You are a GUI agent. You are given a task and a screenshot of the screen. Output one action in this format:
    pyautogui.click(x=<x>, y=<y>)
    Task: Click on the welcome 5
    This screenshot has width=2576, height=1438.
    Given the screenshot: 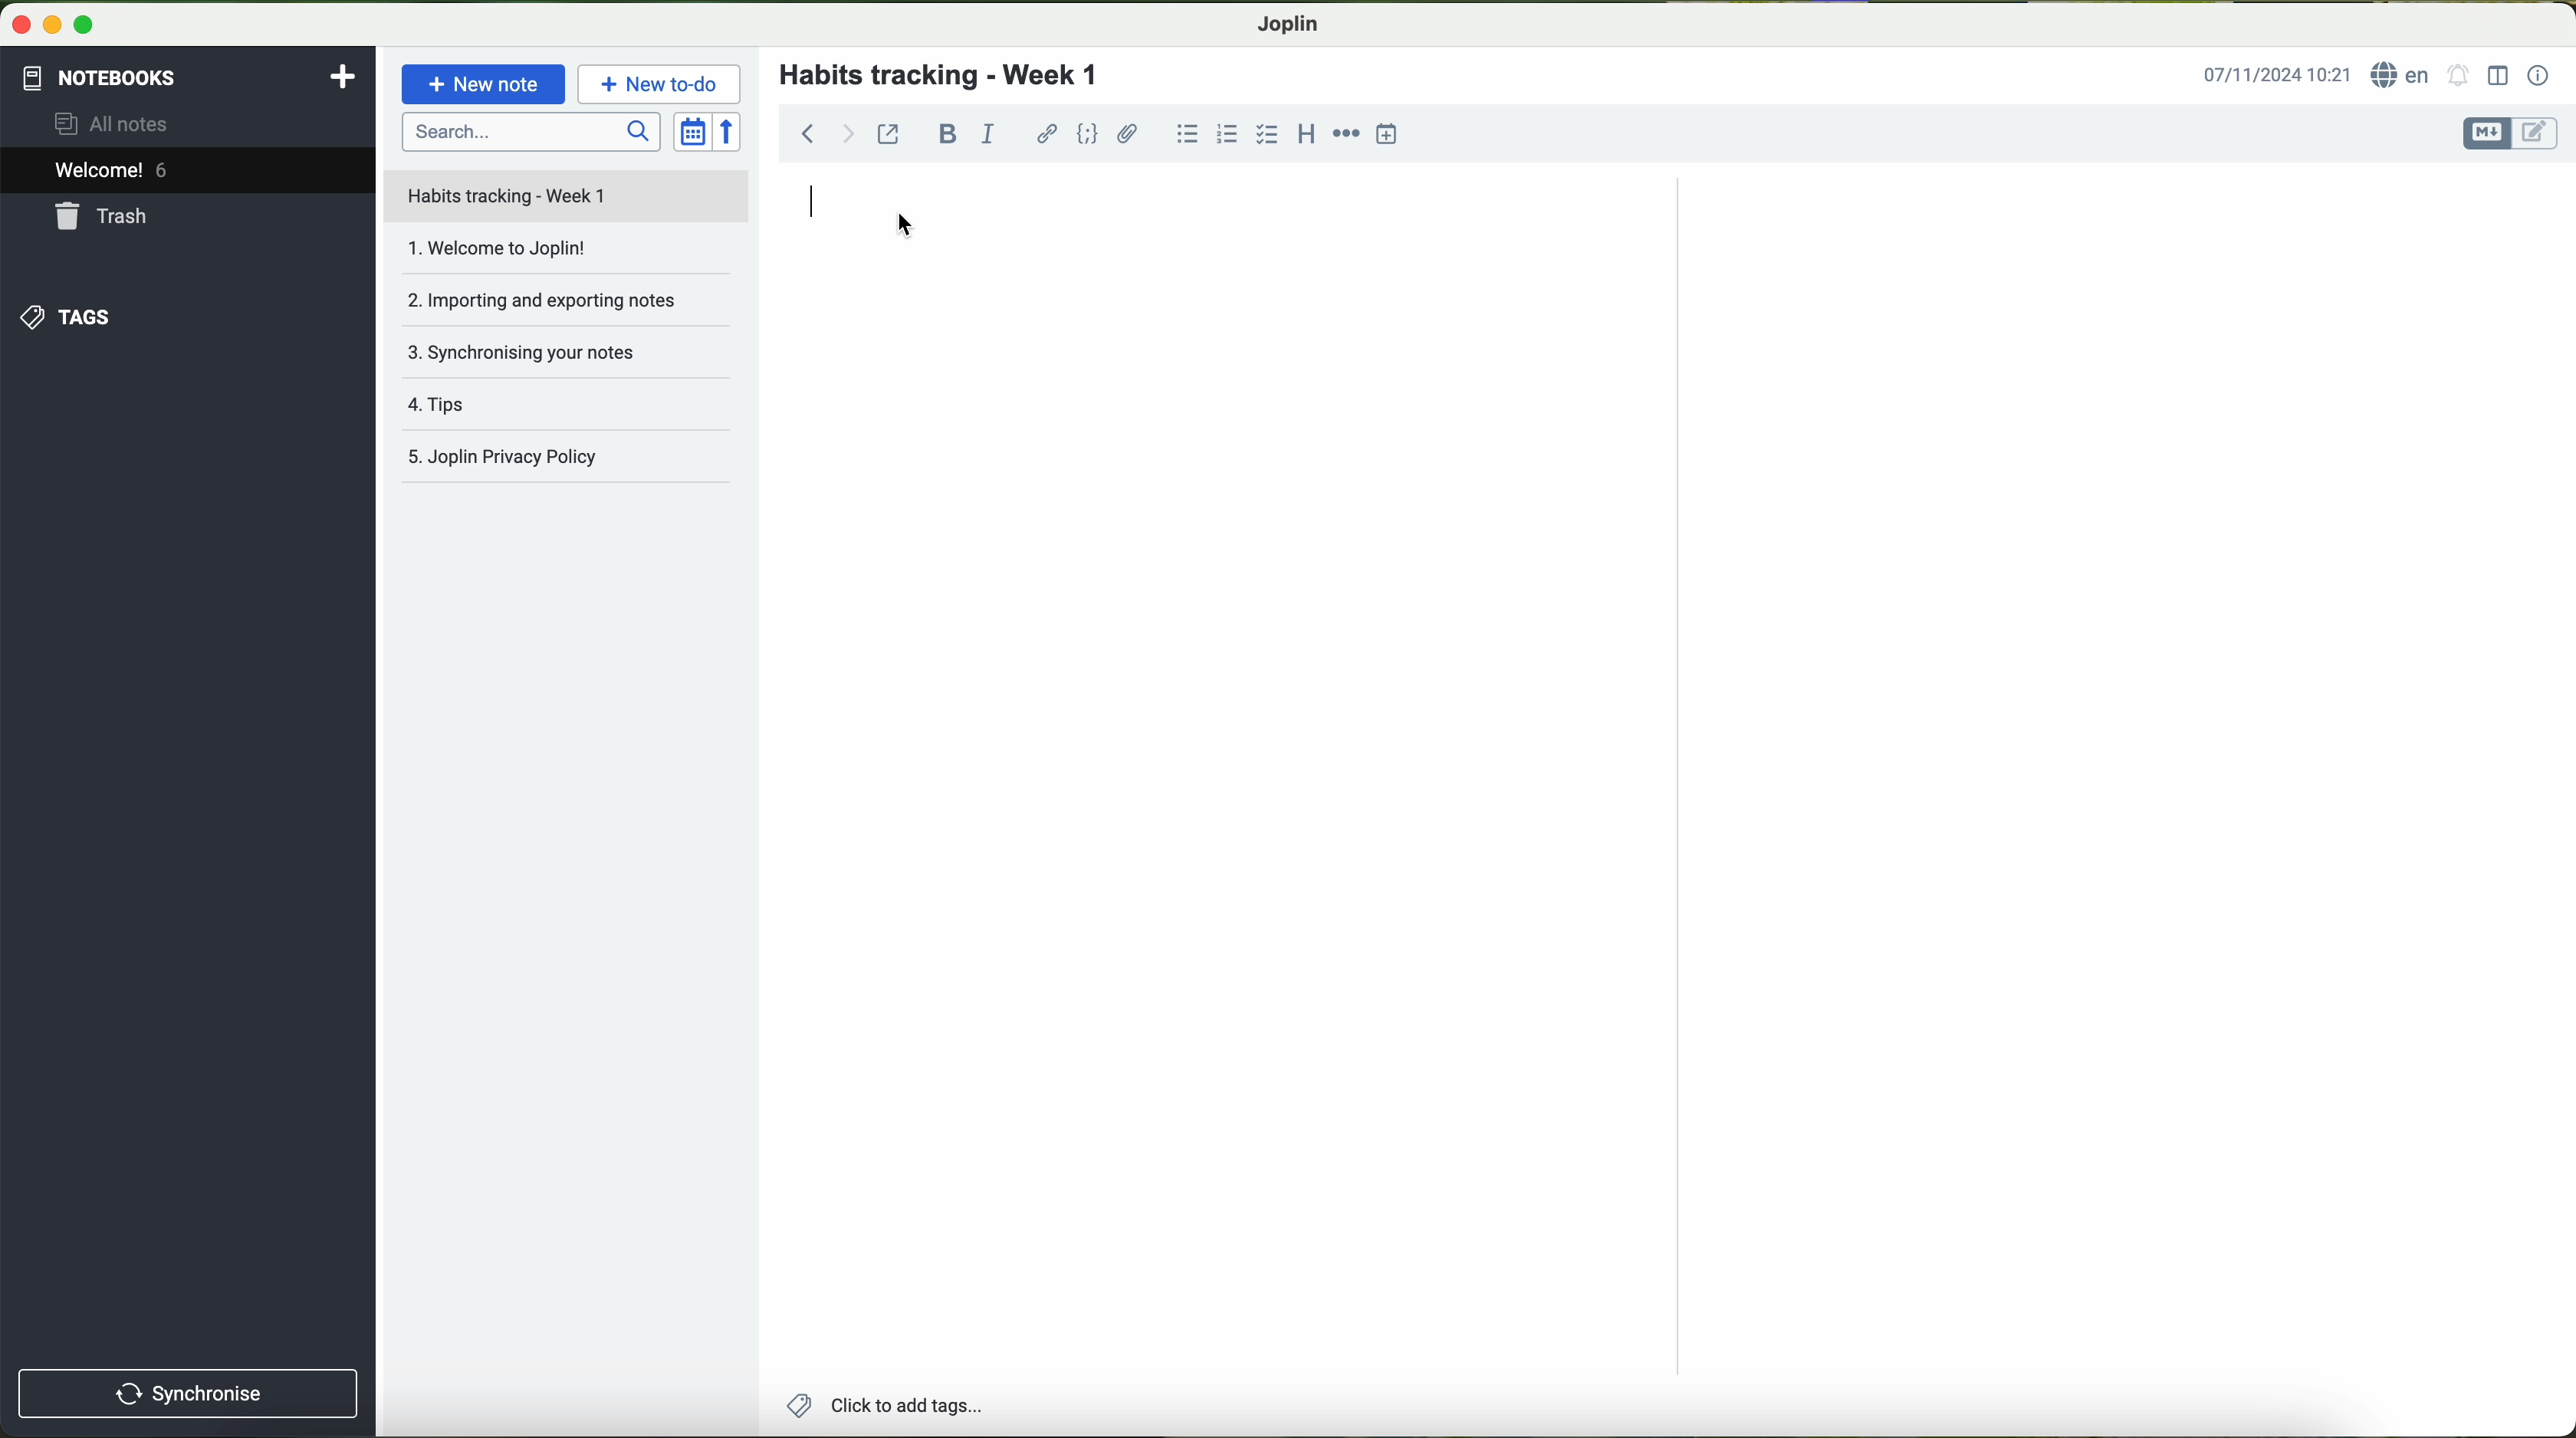 What is the action you would take?
    pyautogui.click(x=112, y=170)
    